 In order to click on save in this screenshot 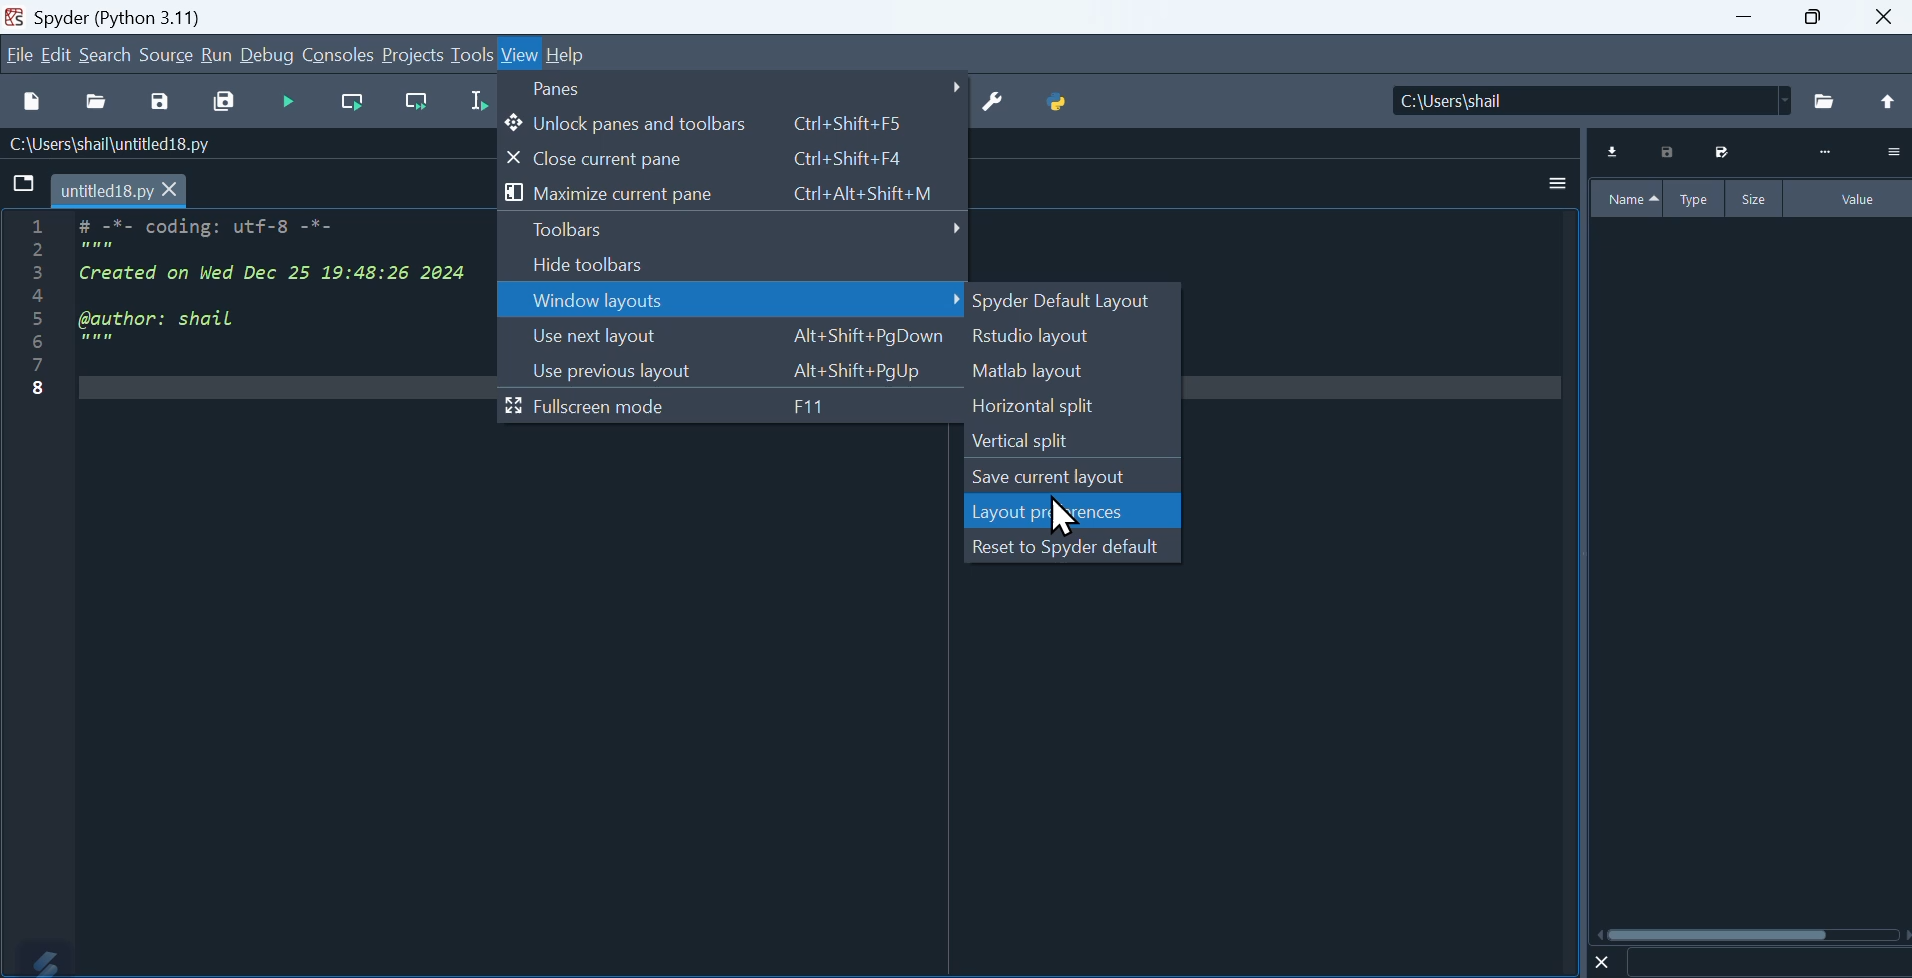, I will do `click(159, 105)`.